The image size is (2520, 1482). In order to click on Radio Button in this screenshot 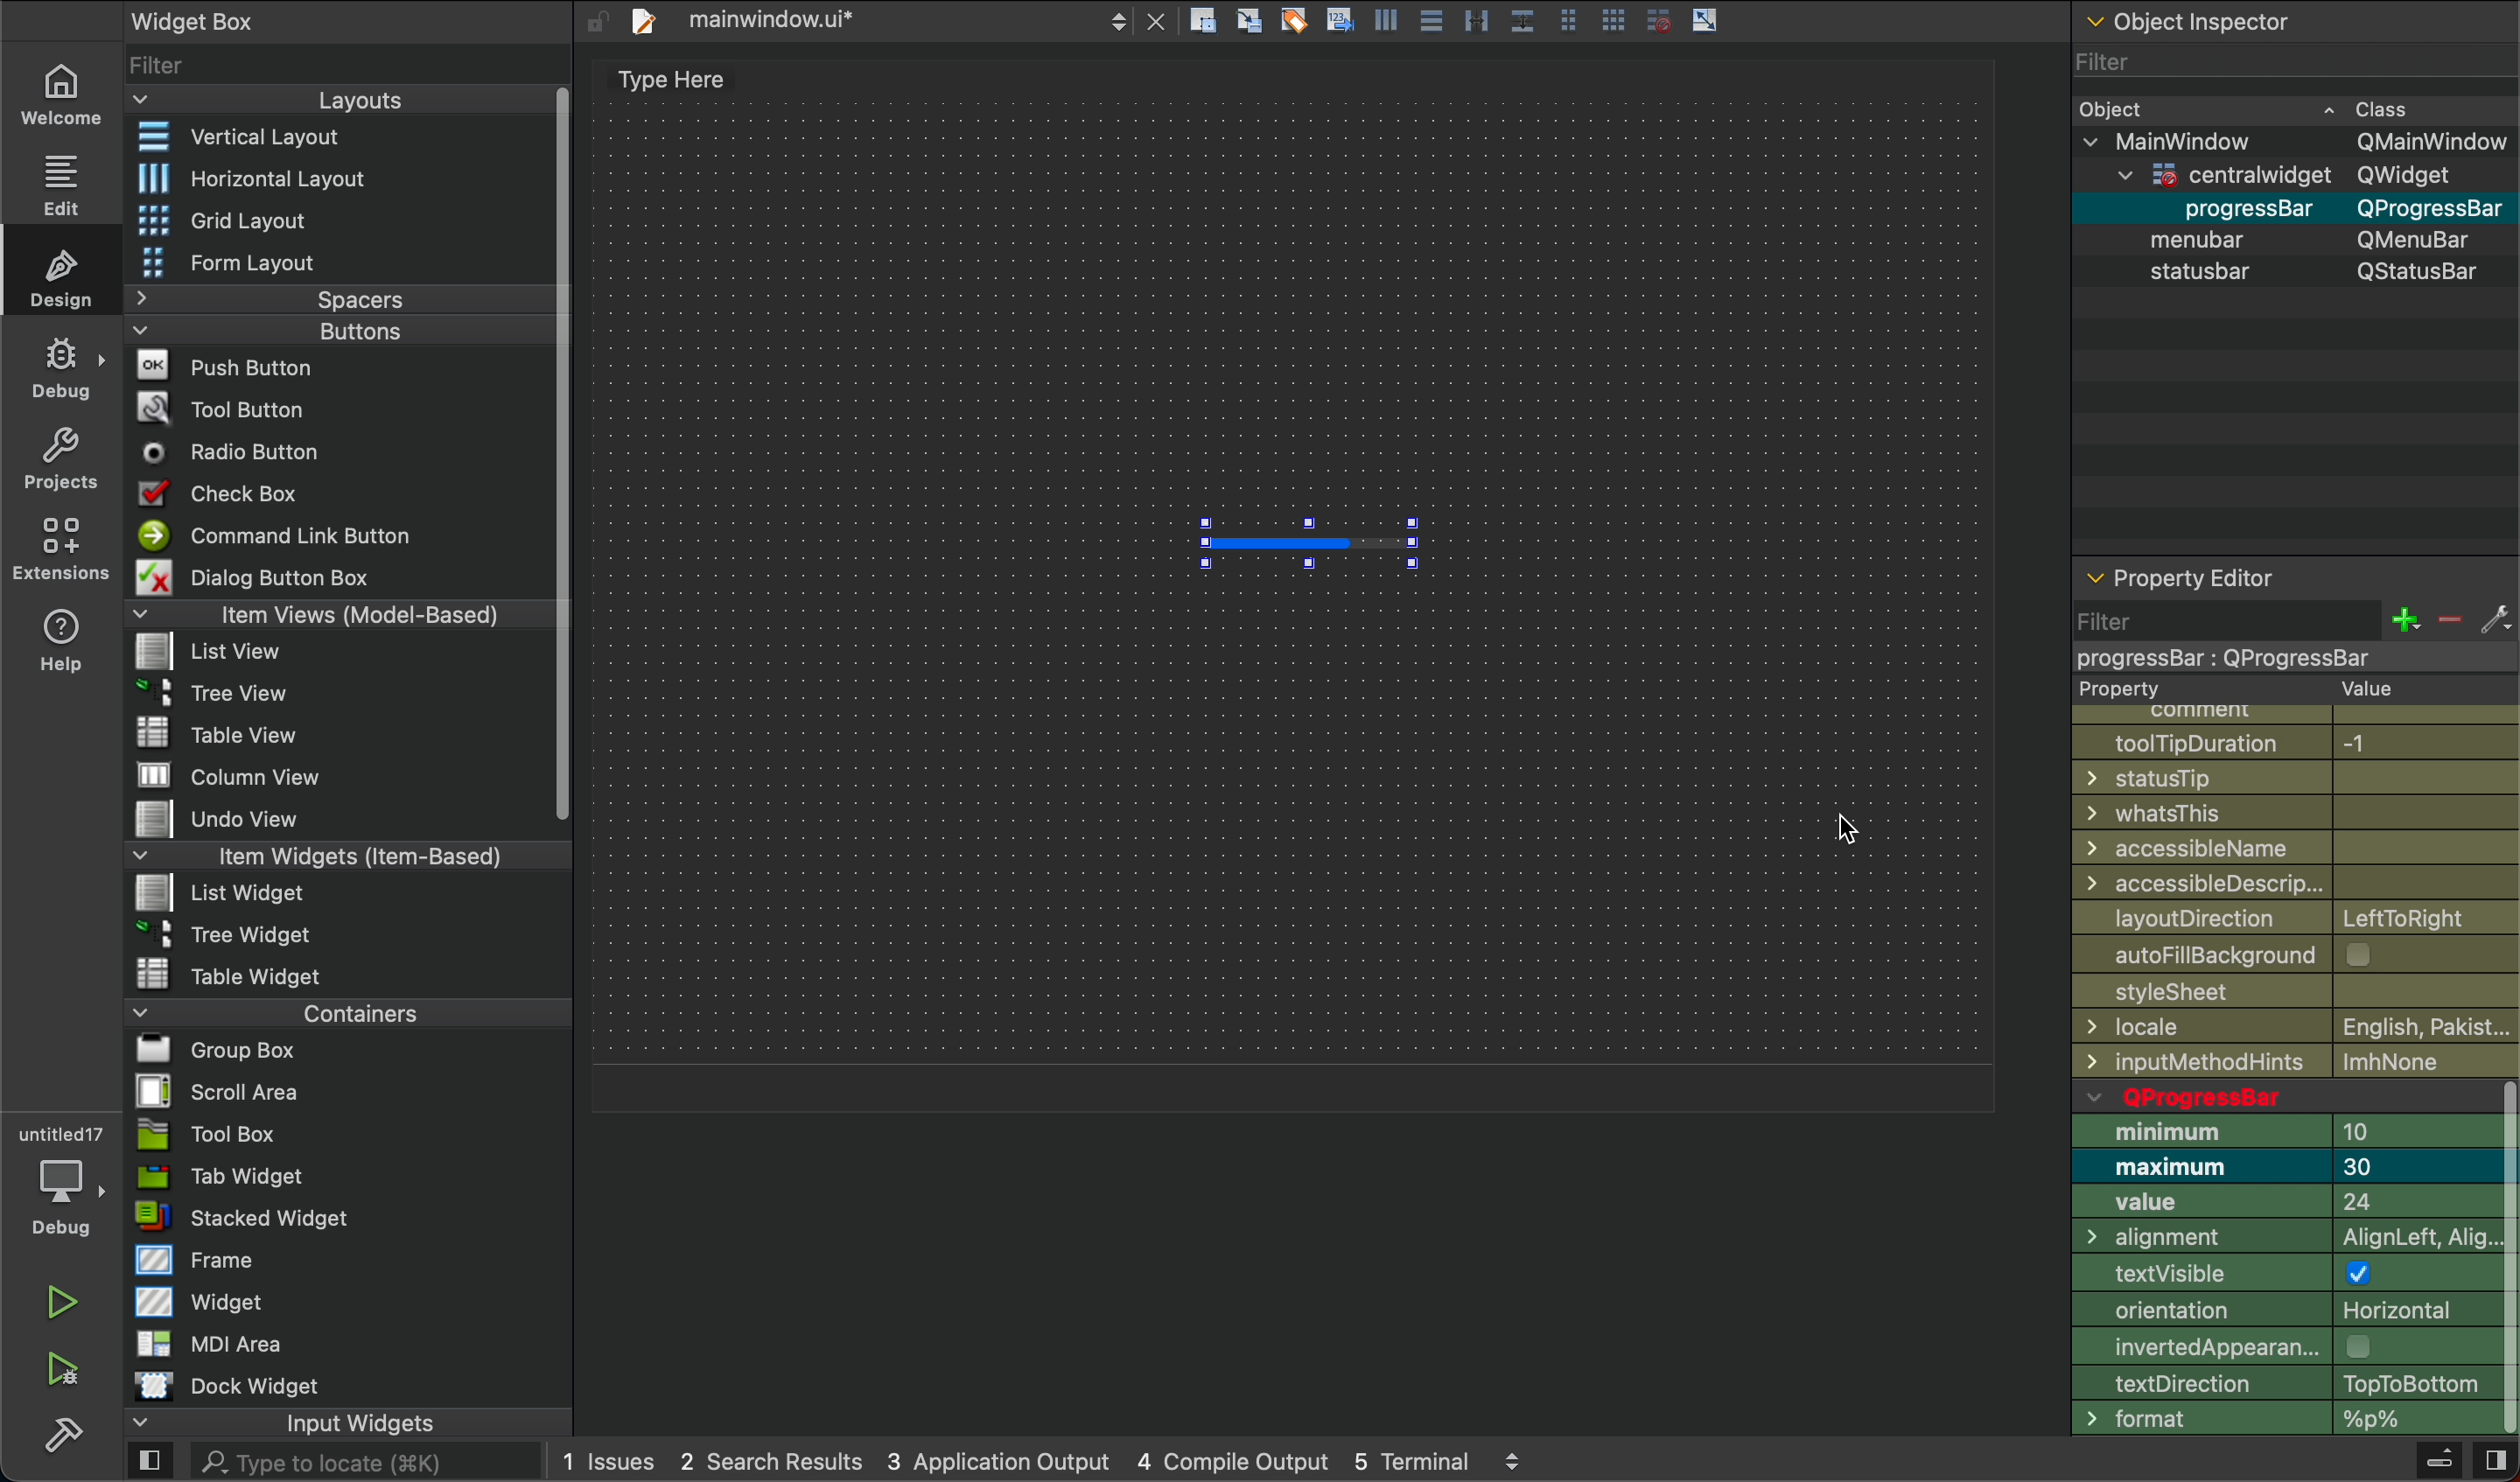, I will do `click(240, 452)`.